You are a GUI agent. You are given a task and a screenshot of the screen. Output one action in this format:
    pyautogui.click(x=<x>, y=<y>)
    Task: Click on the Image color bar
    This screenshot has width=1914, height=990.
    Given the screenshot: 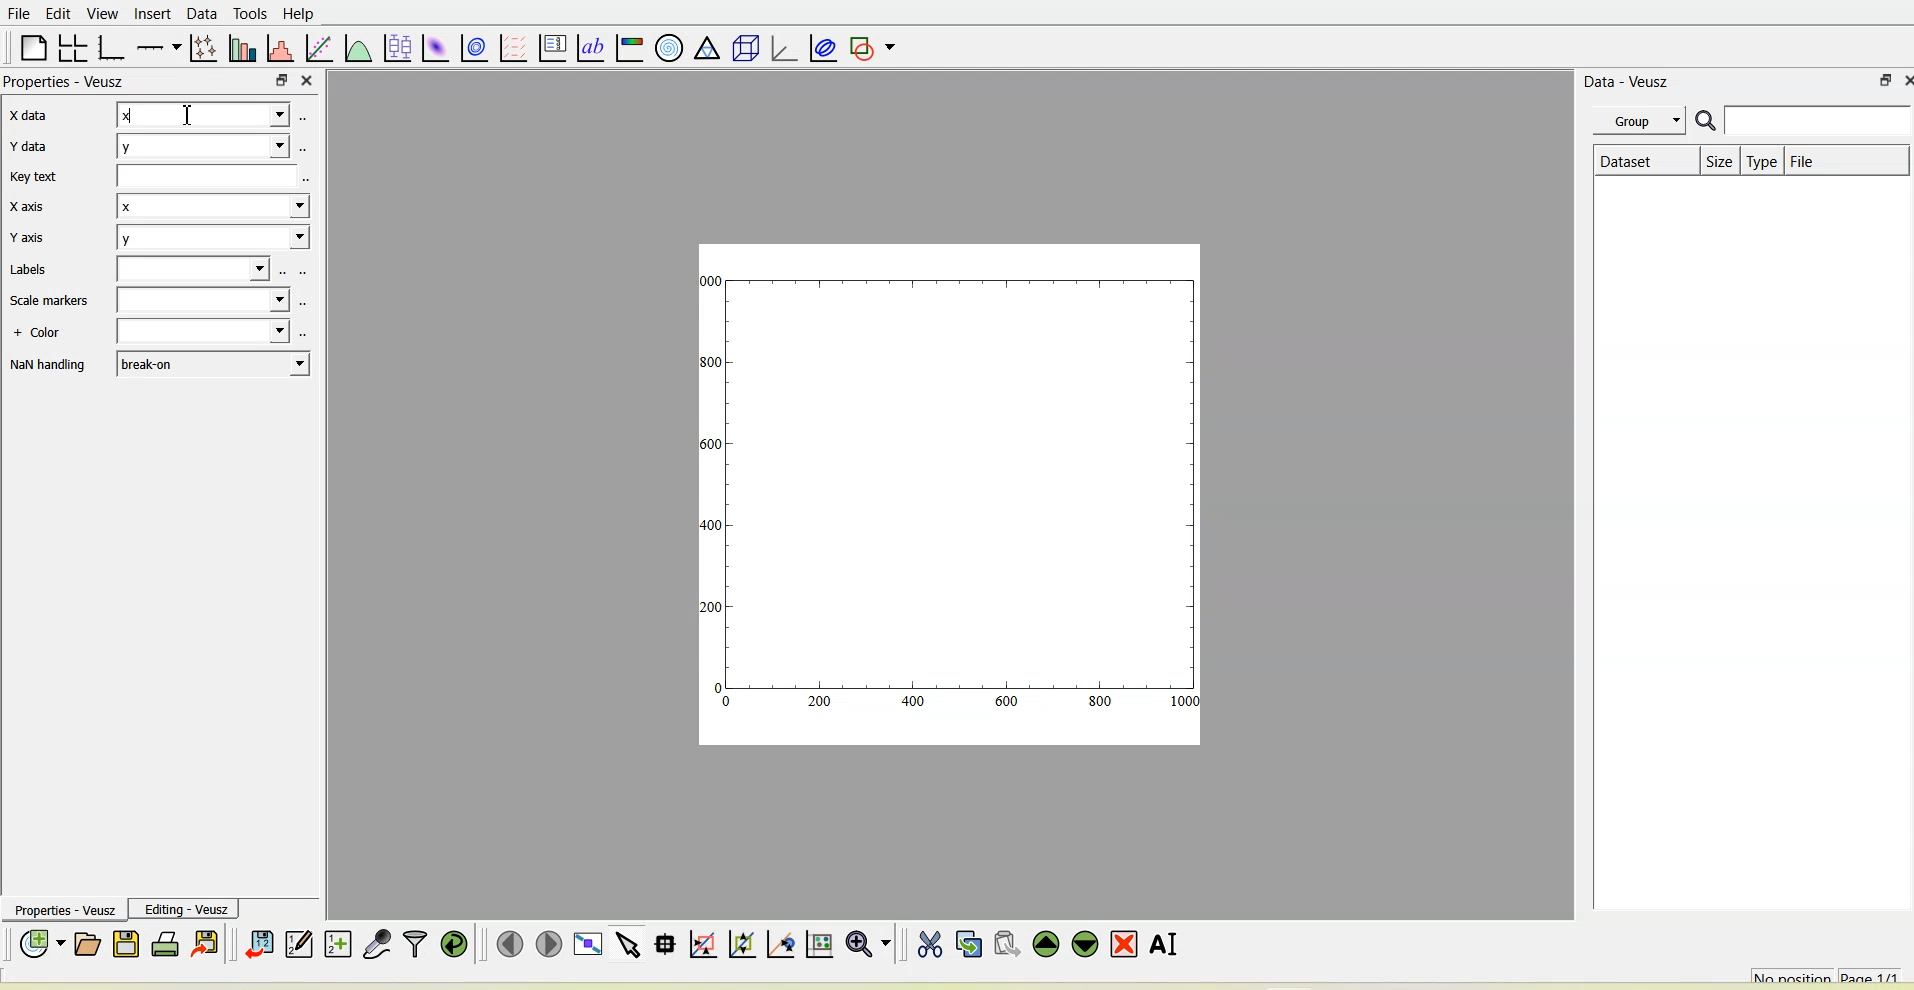 What is the action you would take?
    pyautogui.click(x=629, y=46)
    